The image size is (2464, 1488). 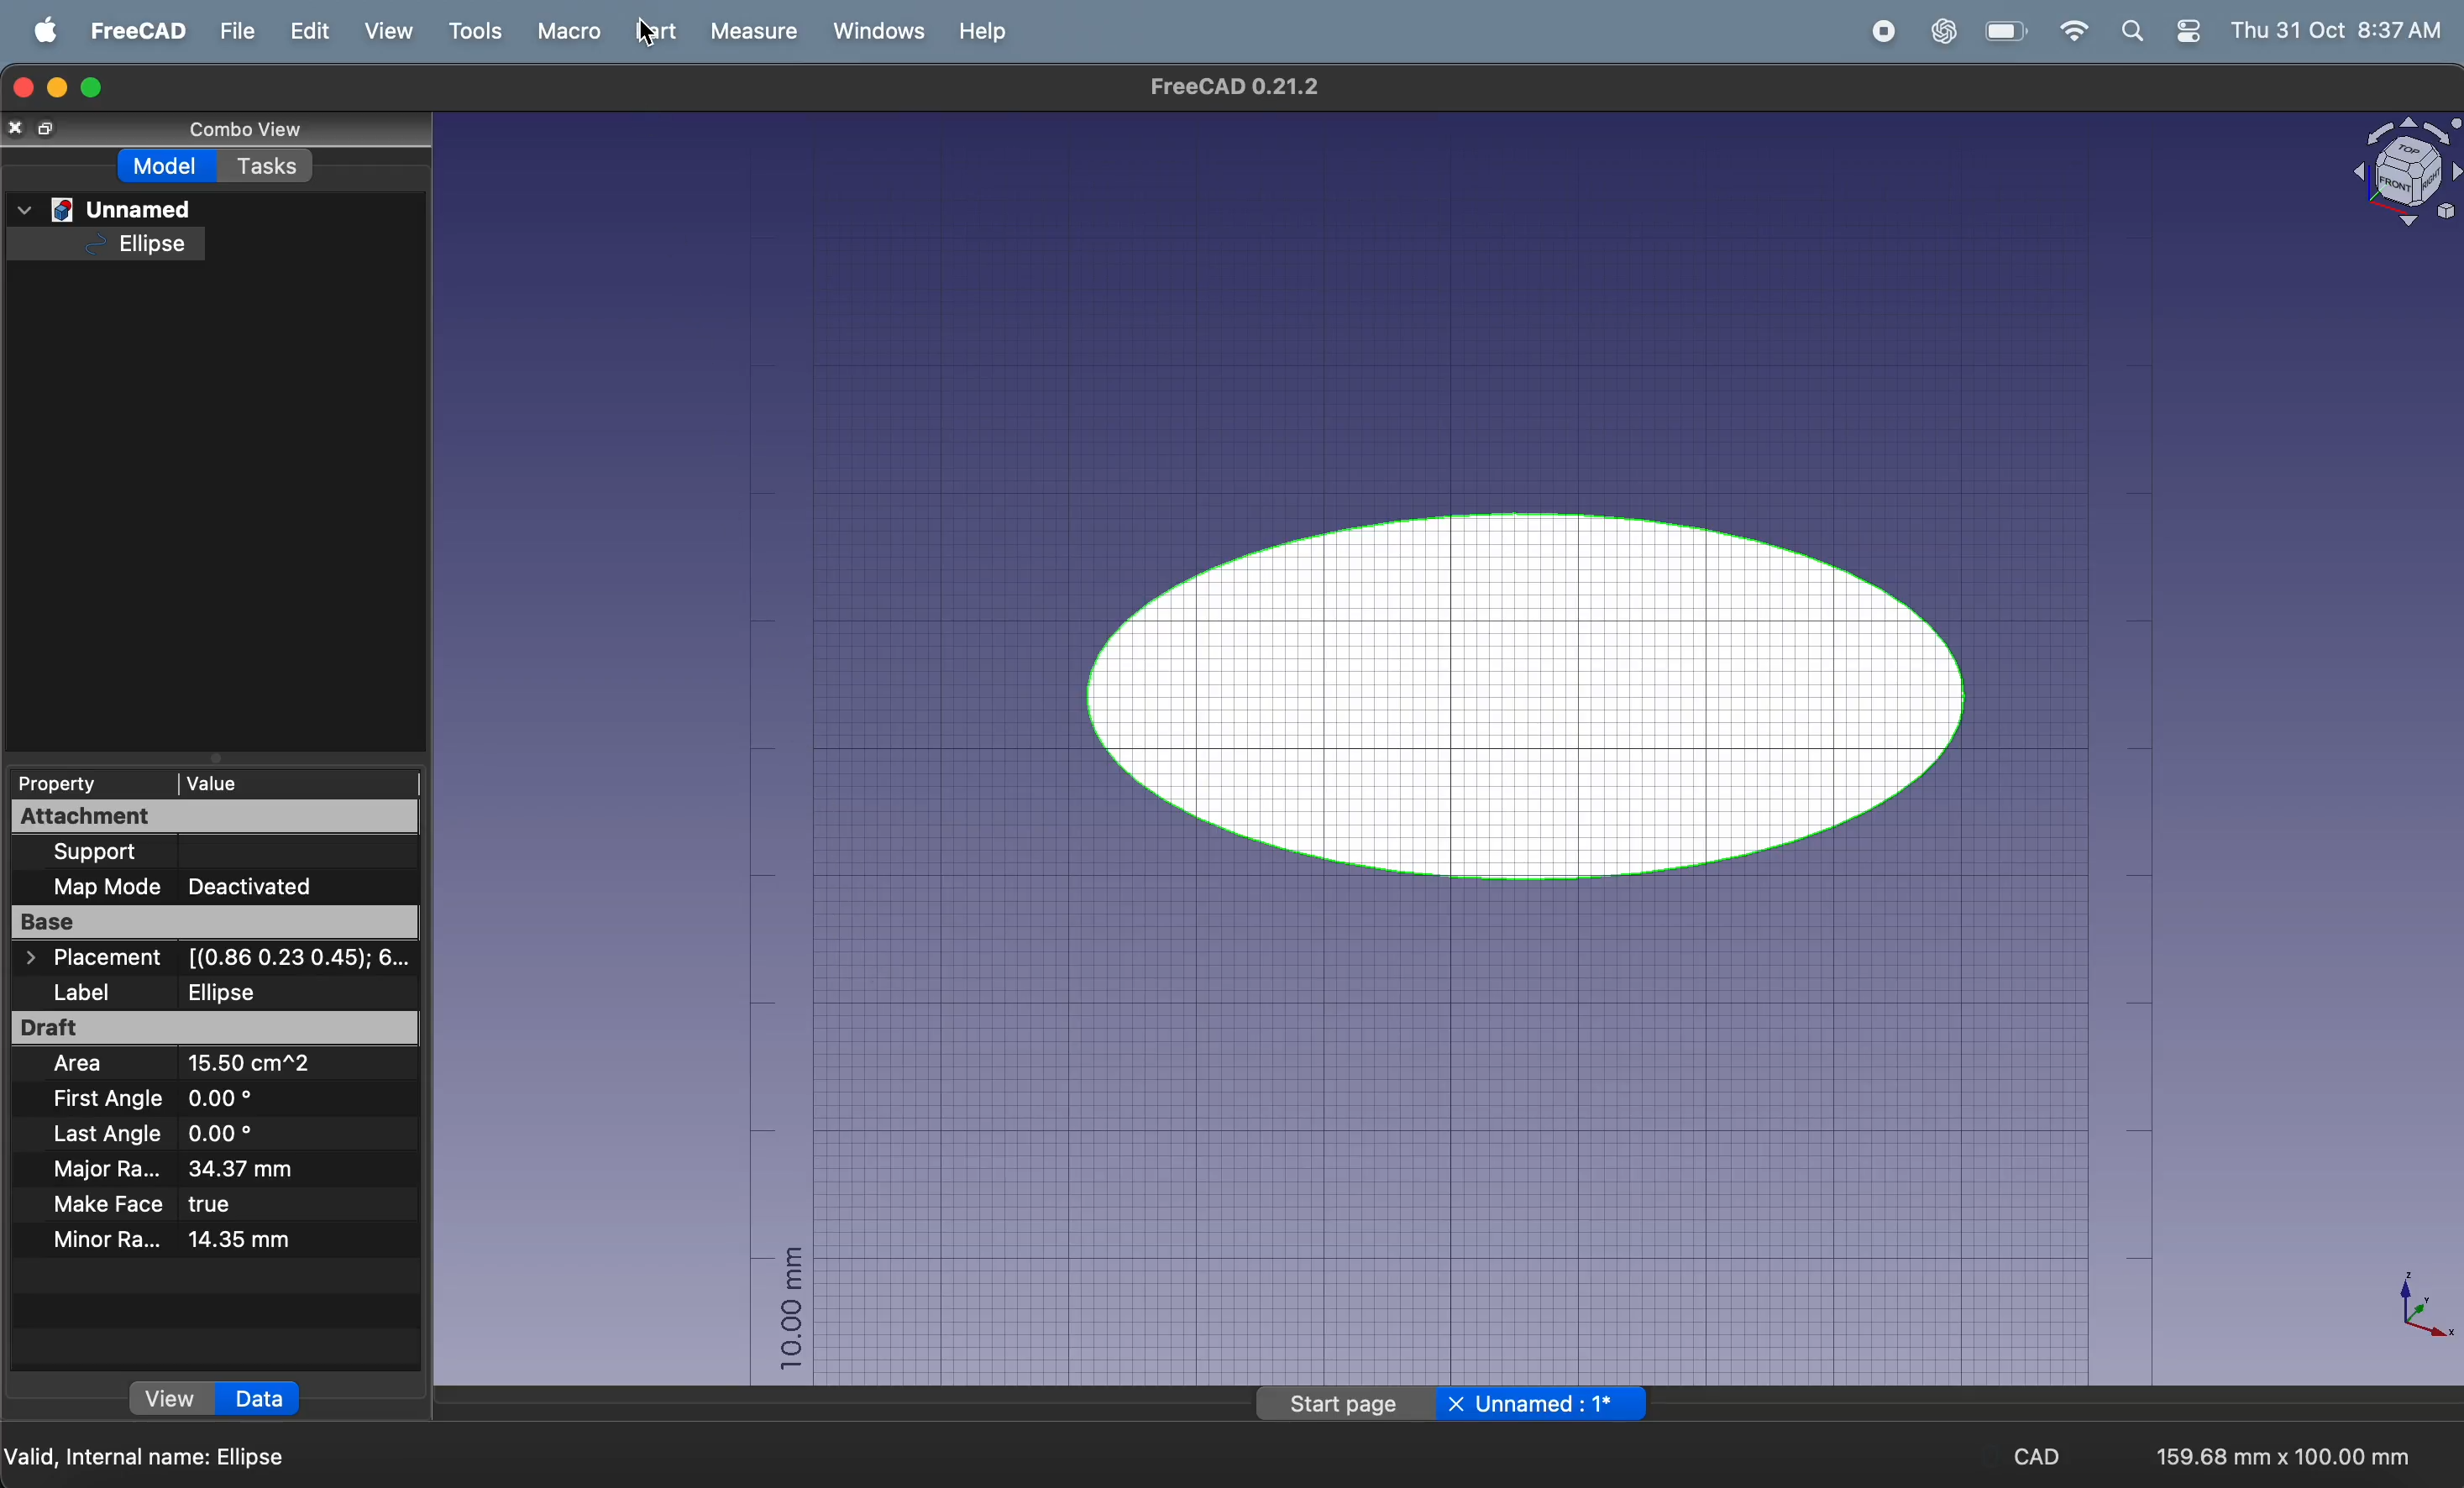 What do you see at coordinates (1226, 86) in the screenshot?
I see `Freecad 0.2712` at bounding box center [1226, 86].